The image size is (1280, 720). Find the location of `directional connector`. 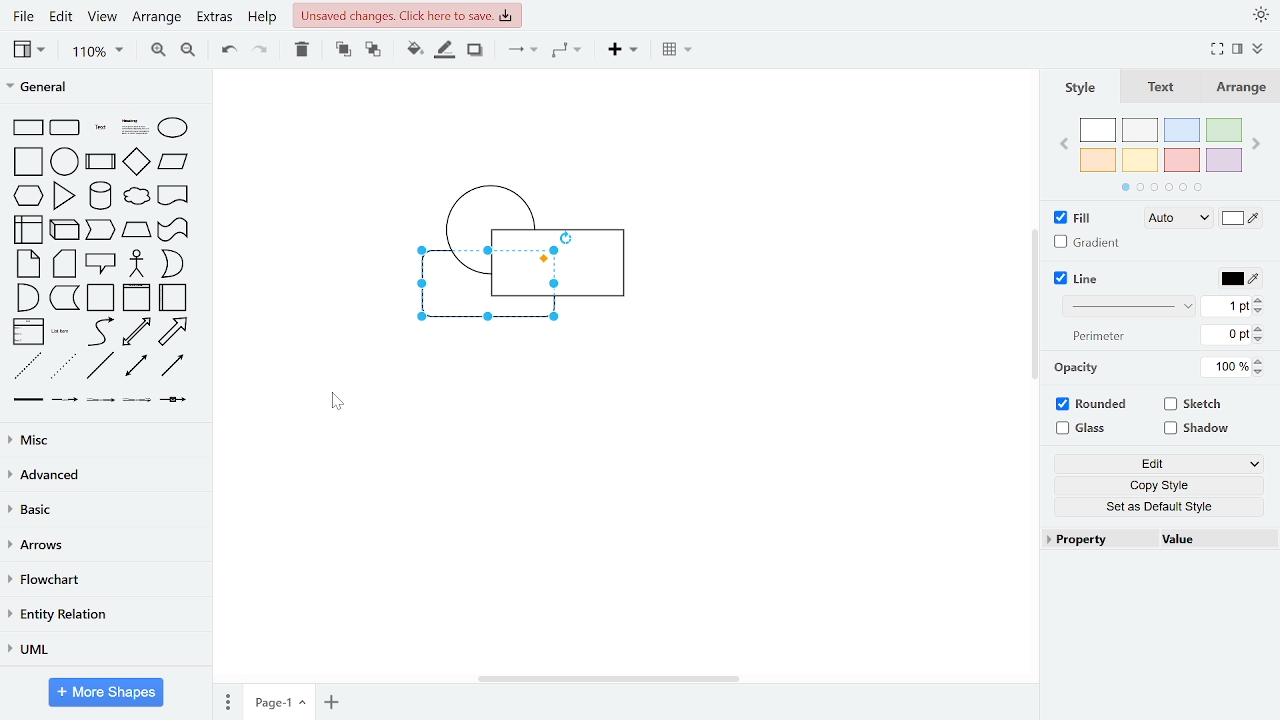

directional connector is located at coordinates (172, 368).